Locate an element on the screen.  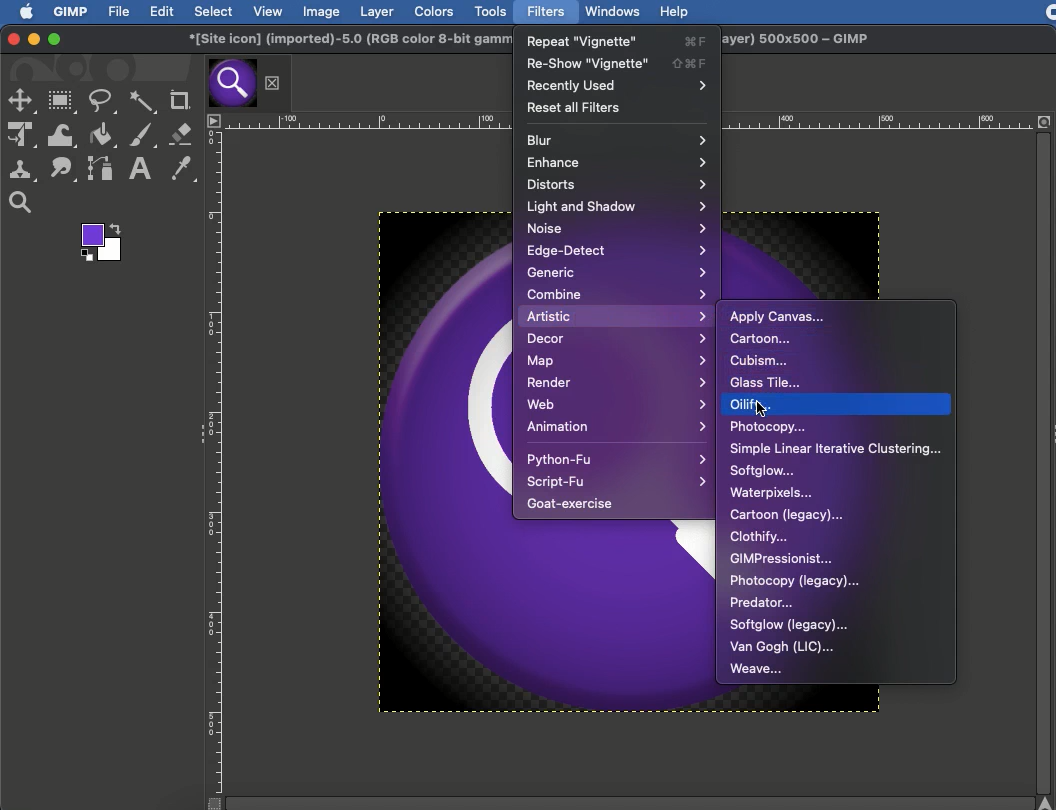
Artistic is located at coordinates (616, 316).